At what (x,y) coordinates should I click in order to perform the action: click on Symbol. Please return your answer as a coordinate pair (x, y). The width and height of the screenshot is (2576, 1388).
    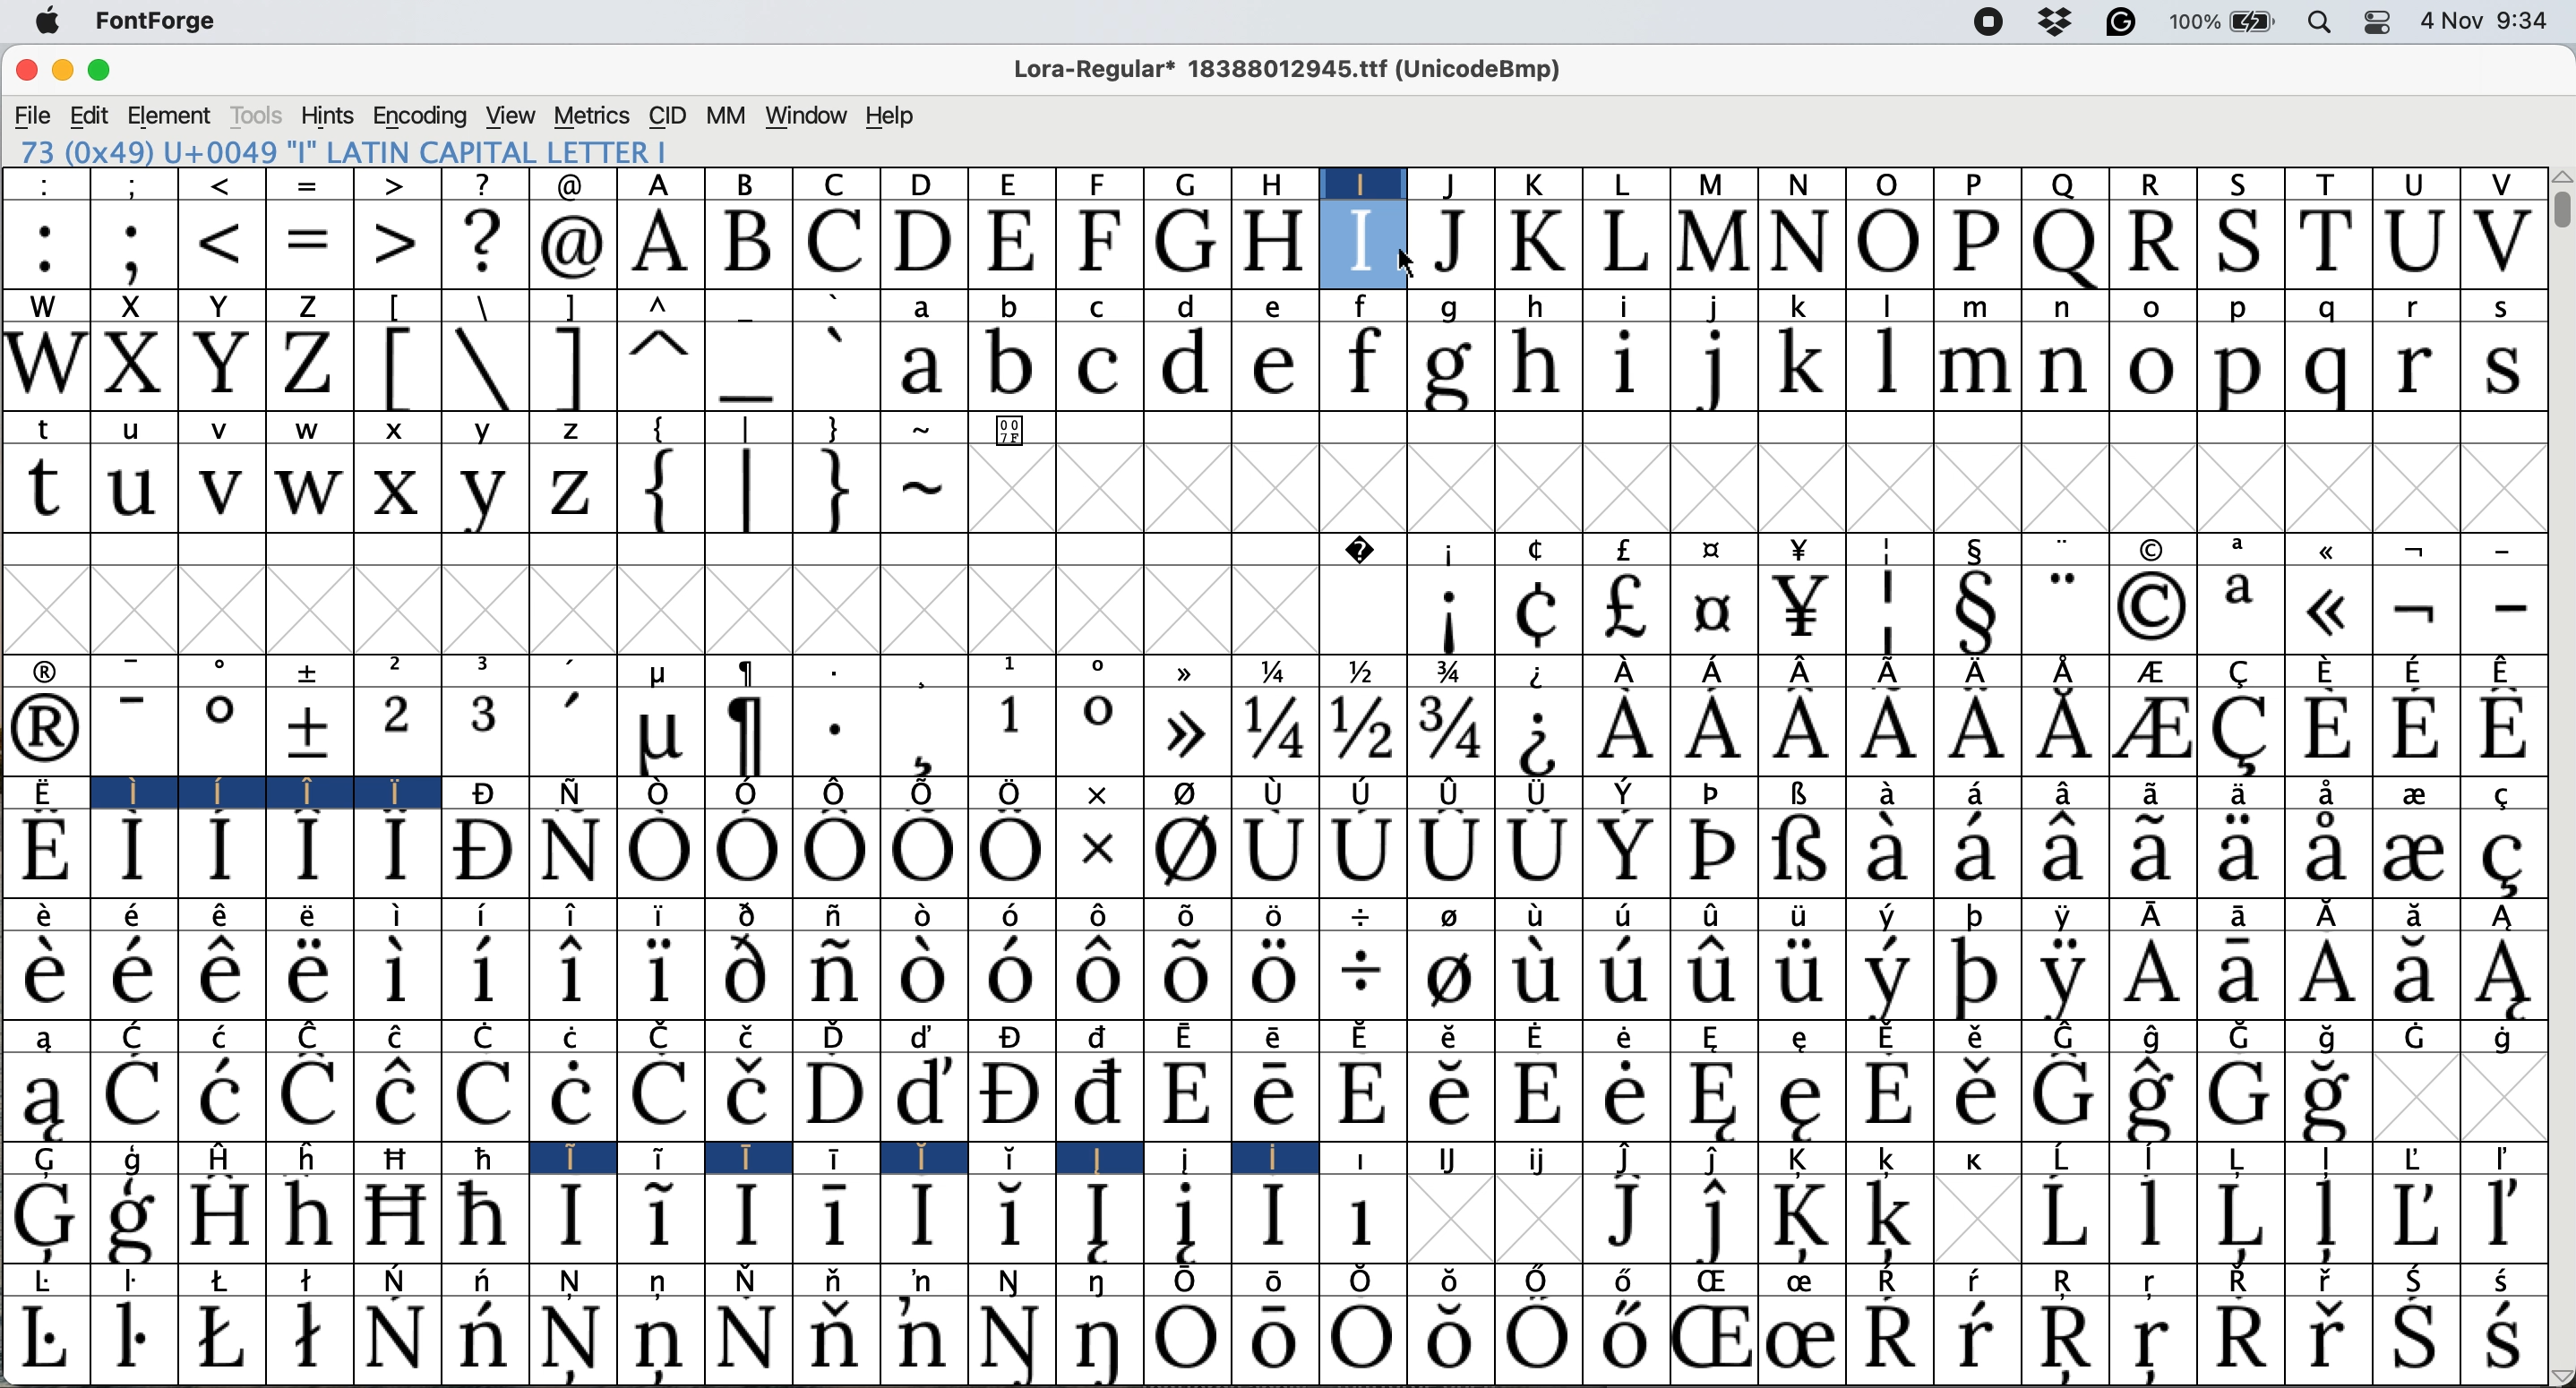
    Looking at the image, I should click on (1194, 1157).